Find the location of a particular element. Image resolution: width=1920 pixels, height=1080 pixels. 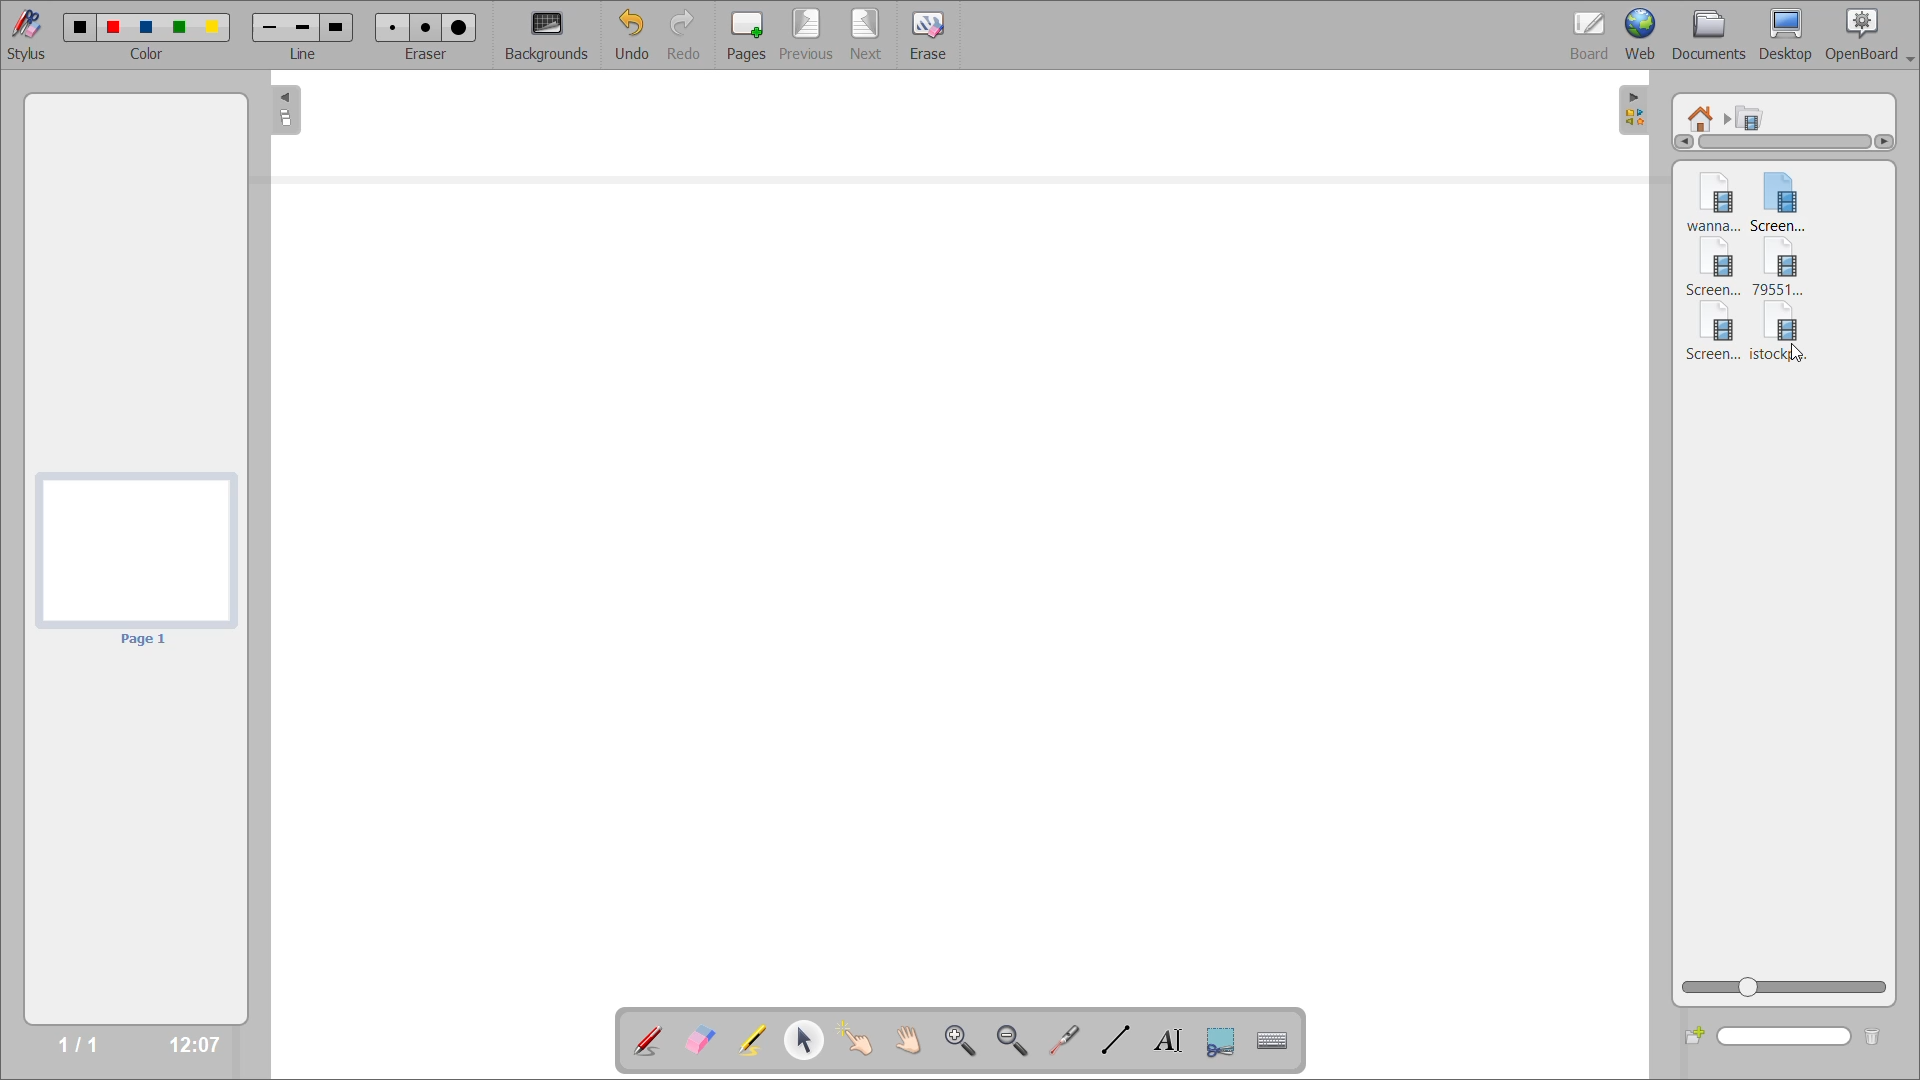

movies is located at coordinates (1755, 120).